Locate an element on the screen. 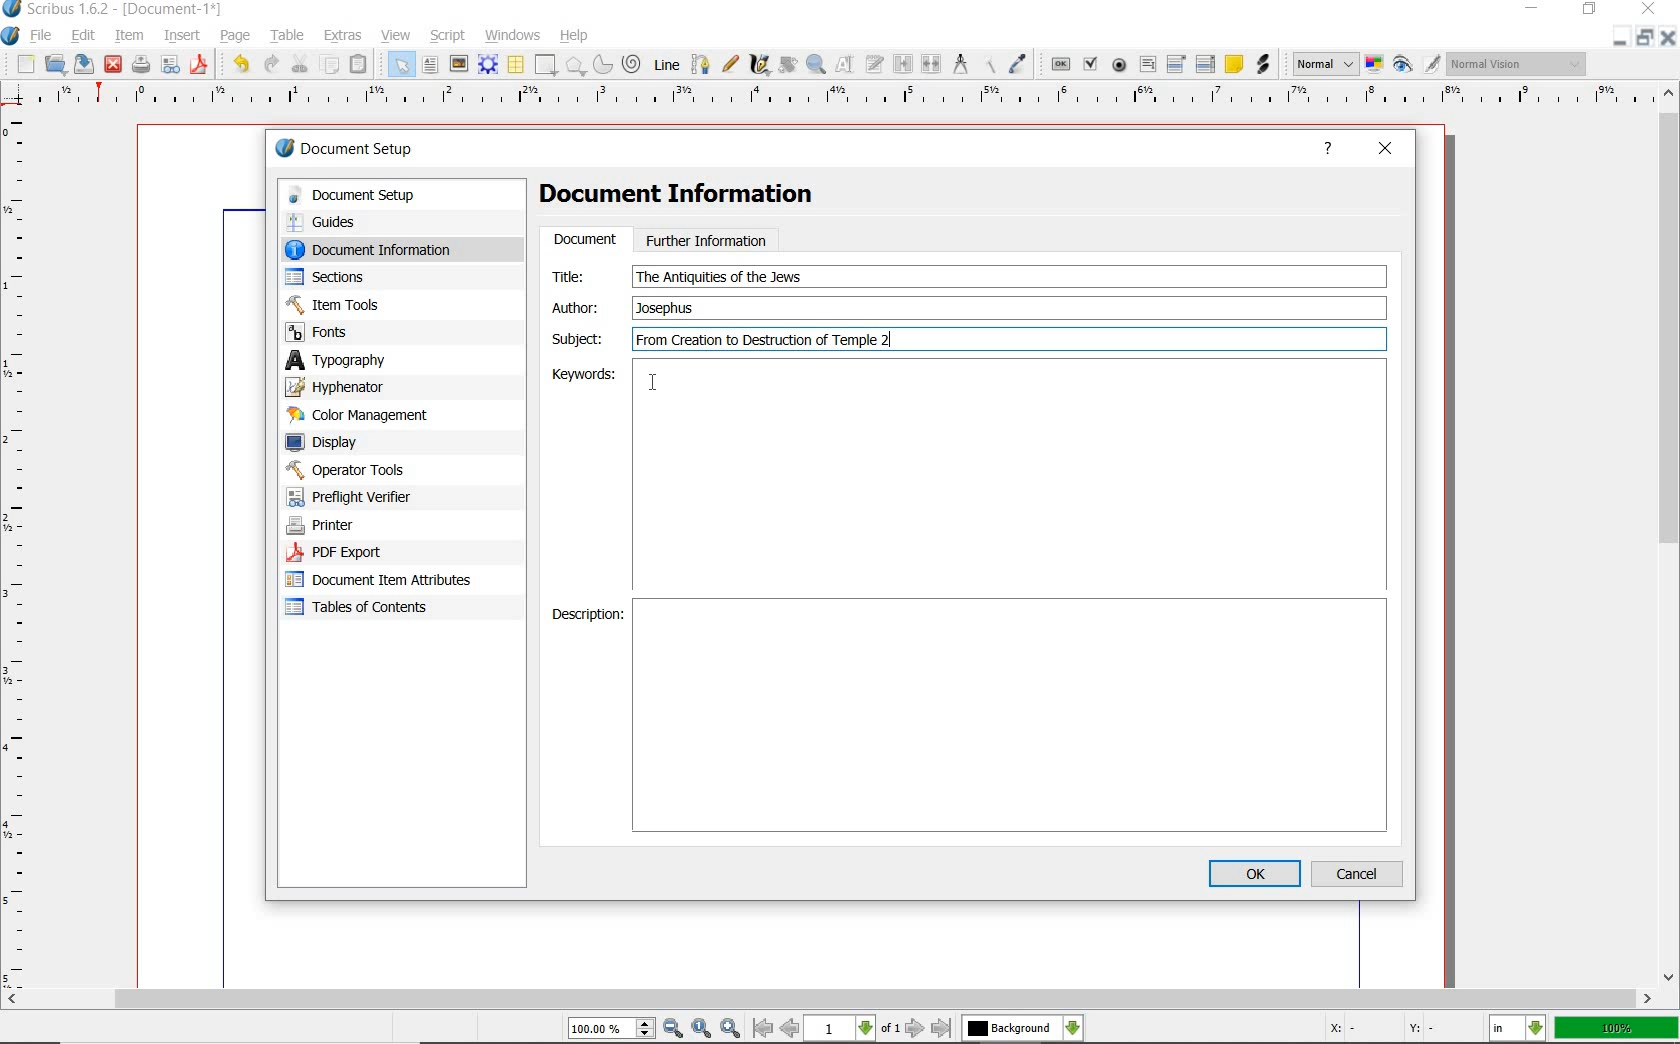 The width and height of the screenshot is (1680, 1044). pdf check box is located at coordinates (1092, 63).